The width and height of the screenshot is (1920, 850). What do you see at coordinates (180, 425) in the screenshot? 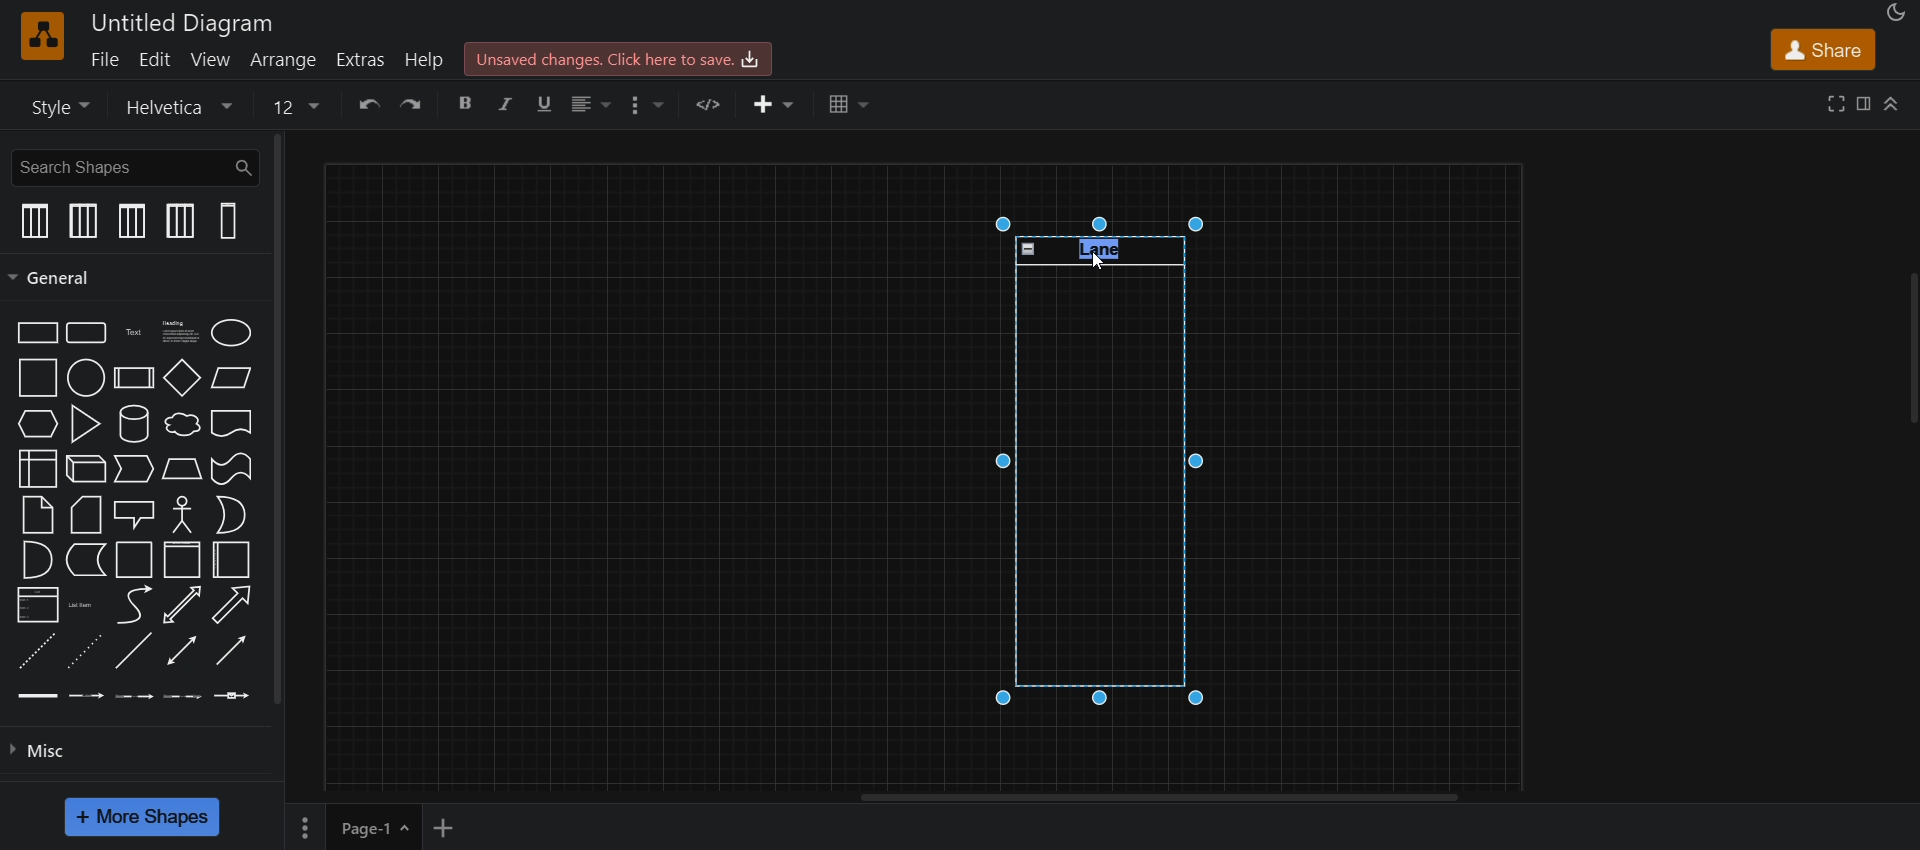
I see `cloud` at bounding box center [180, 425].